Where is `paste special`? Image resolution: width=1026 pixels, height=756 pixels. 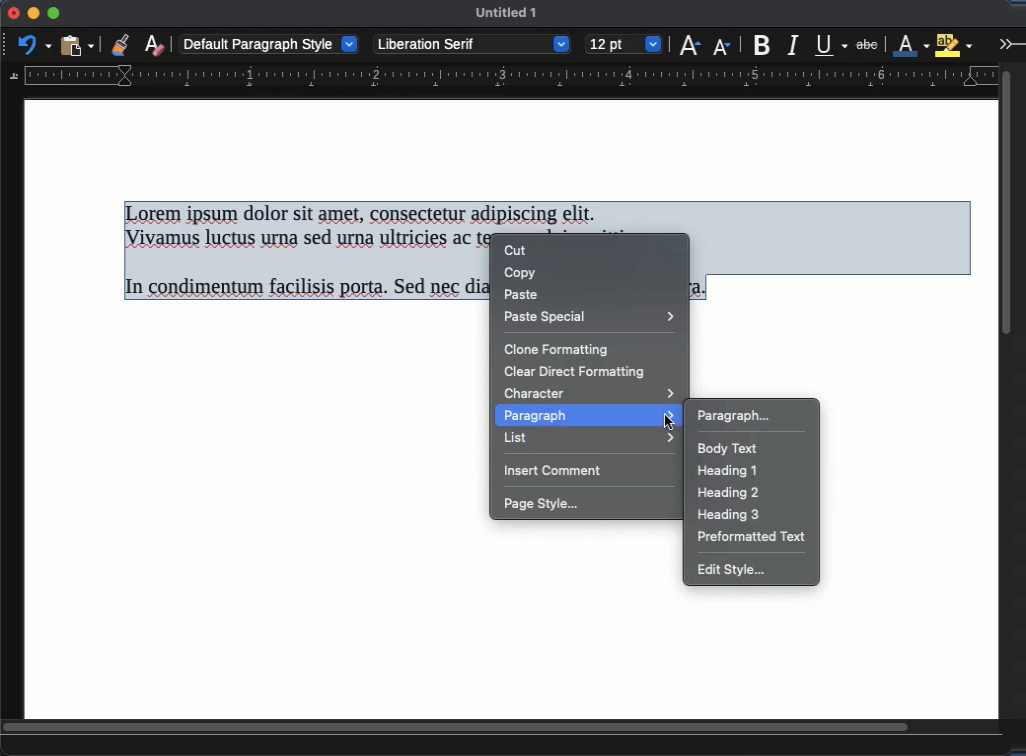 paste special is located at coordinates (592, 317).